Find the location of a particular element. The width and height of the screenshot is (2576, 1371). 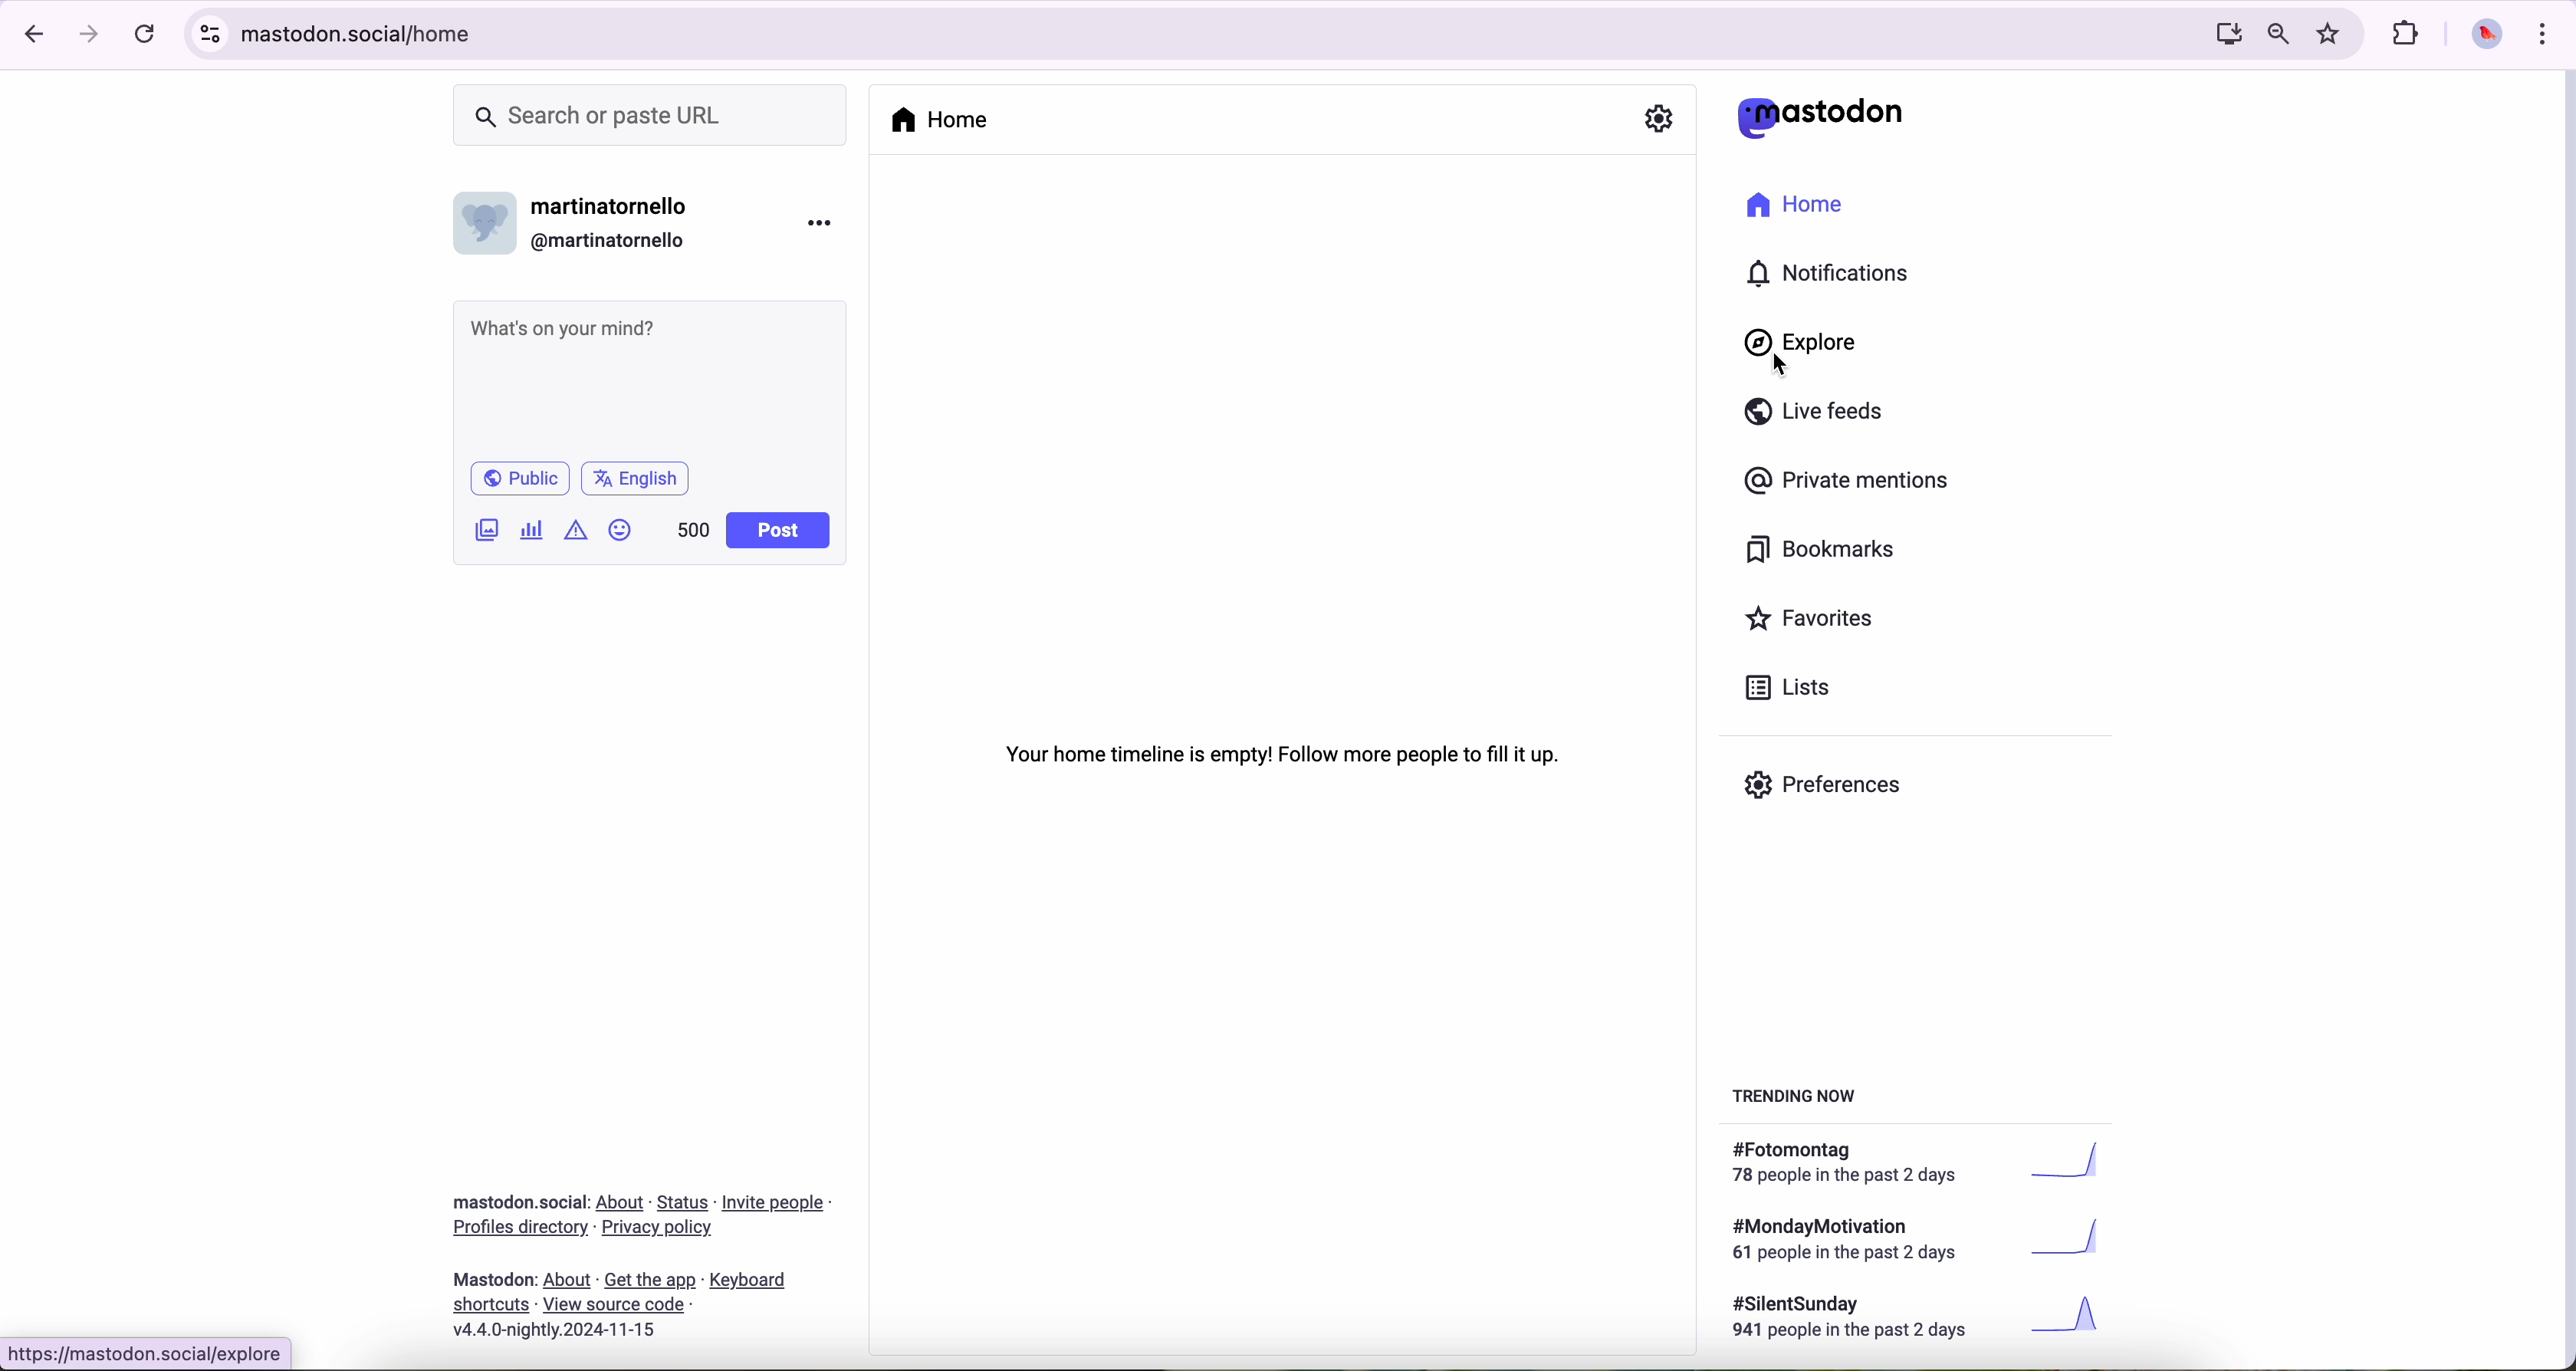

your home is empty is located at coordinates (1286, 753).